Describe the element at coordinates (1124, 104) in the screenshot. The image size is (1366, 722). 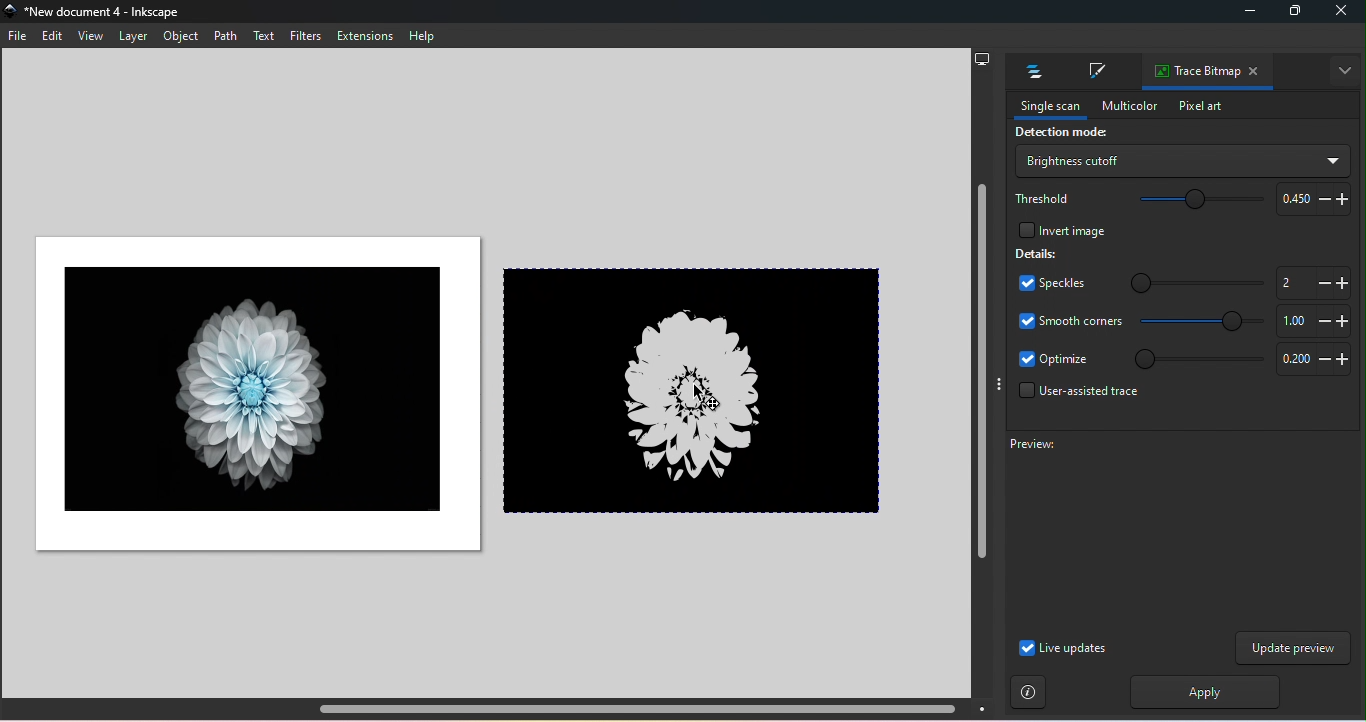
I see `Multicolor` at that location.